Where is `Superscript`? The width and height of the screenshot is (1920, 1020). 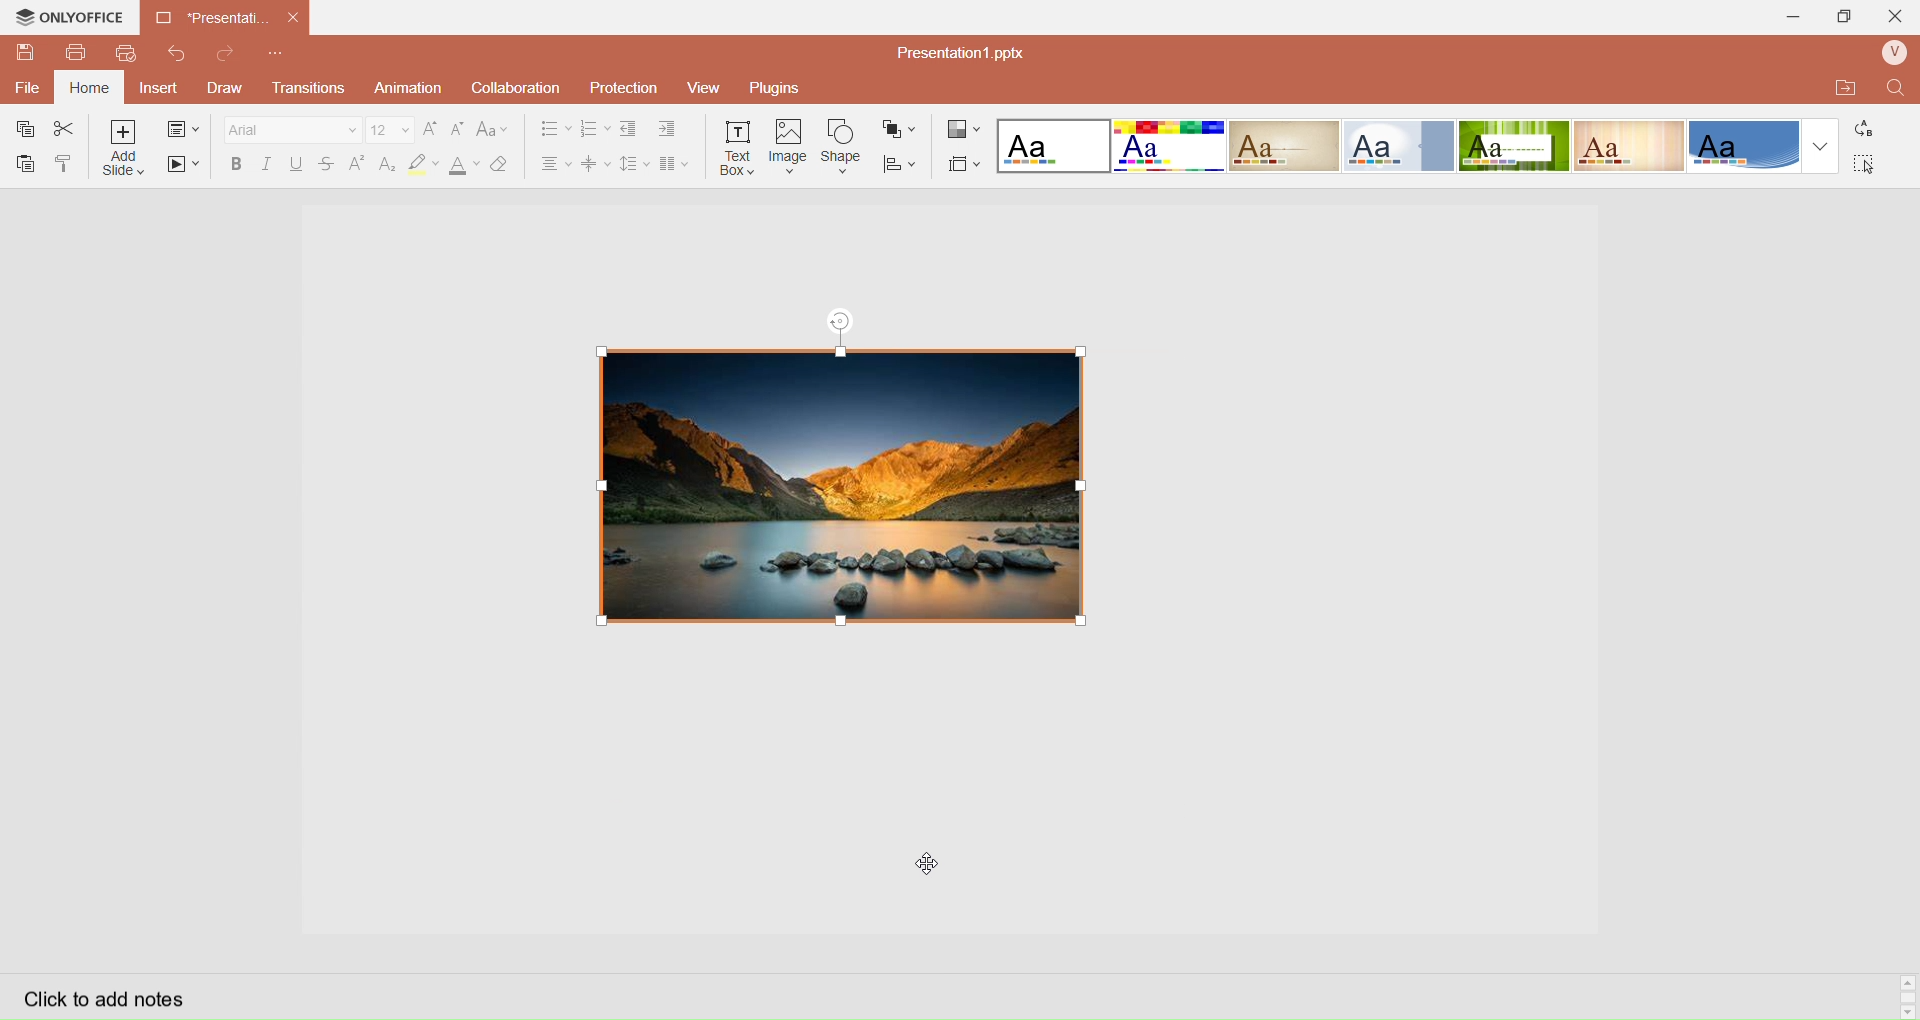 Superscript is located at coordinates (357, 164).